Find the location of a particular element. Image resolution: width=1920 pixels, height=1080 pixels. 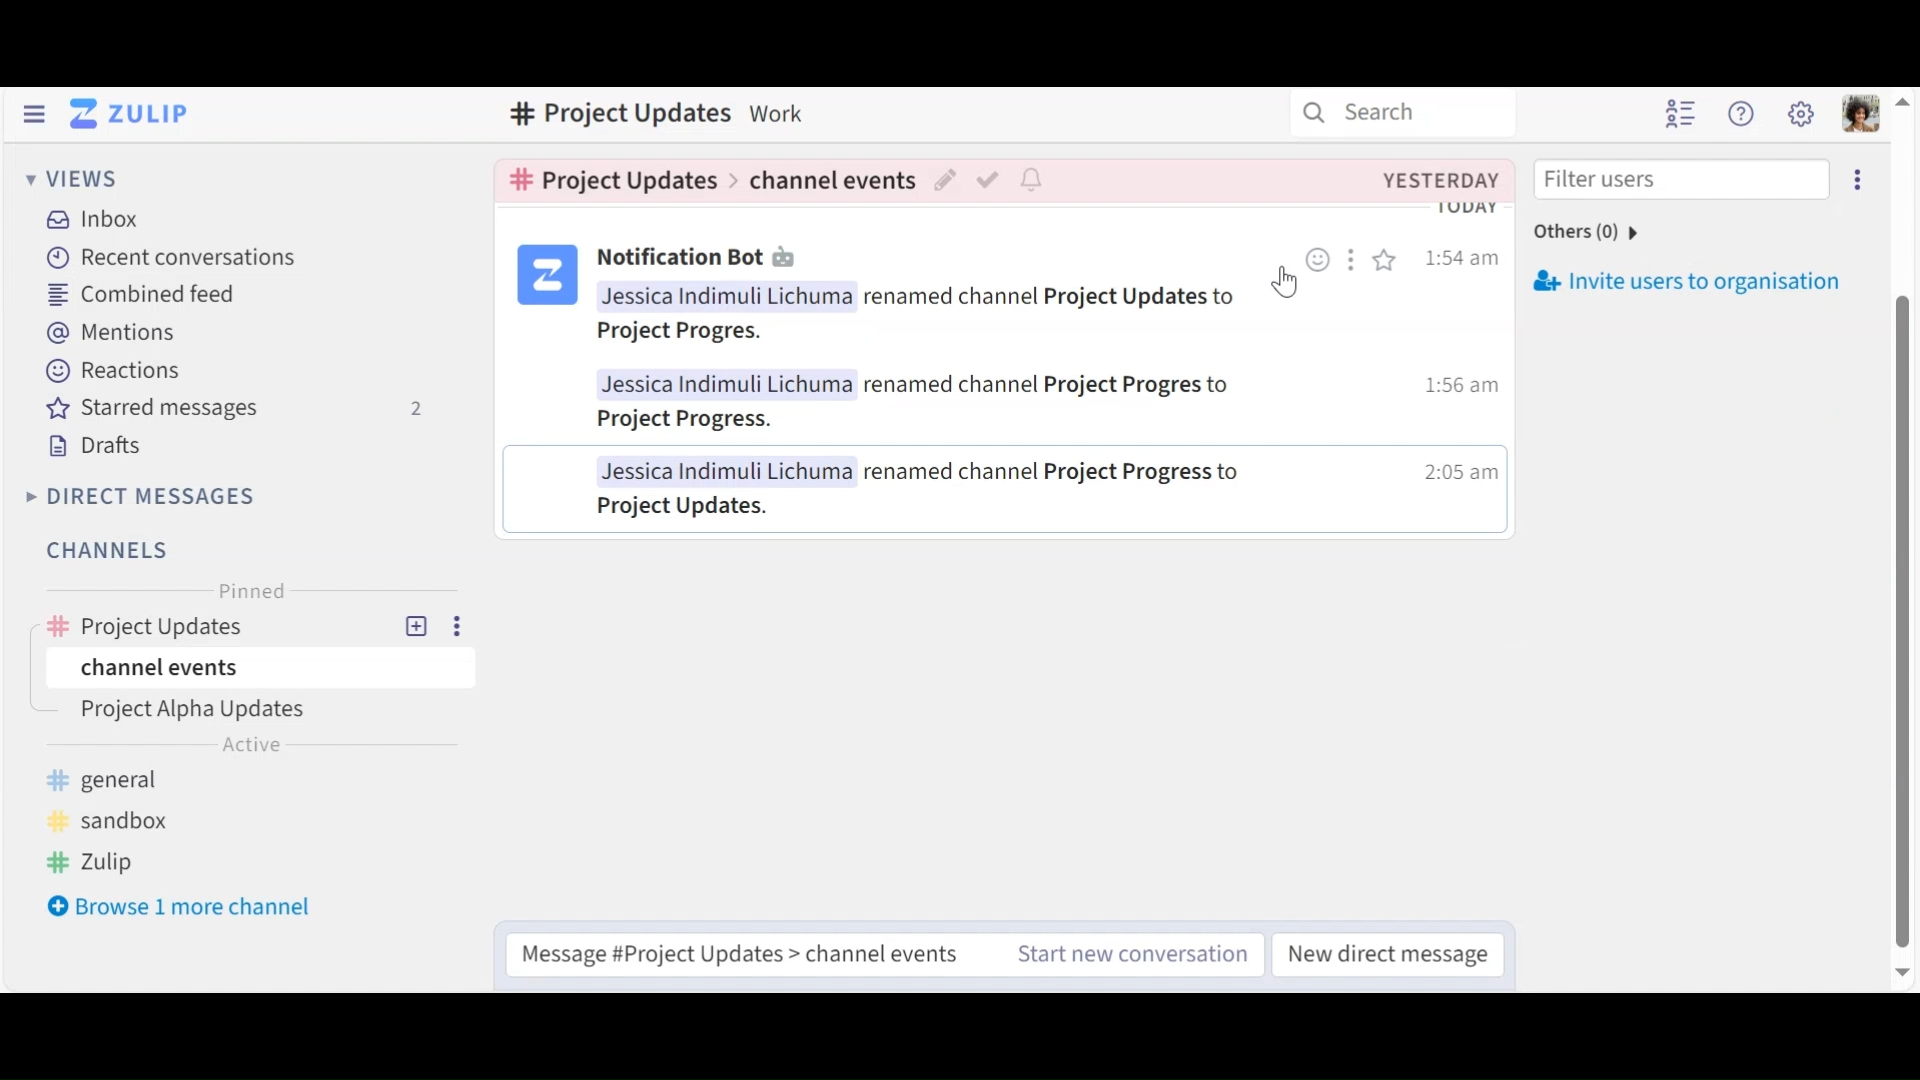

Description is located at coordinates (782, 112).